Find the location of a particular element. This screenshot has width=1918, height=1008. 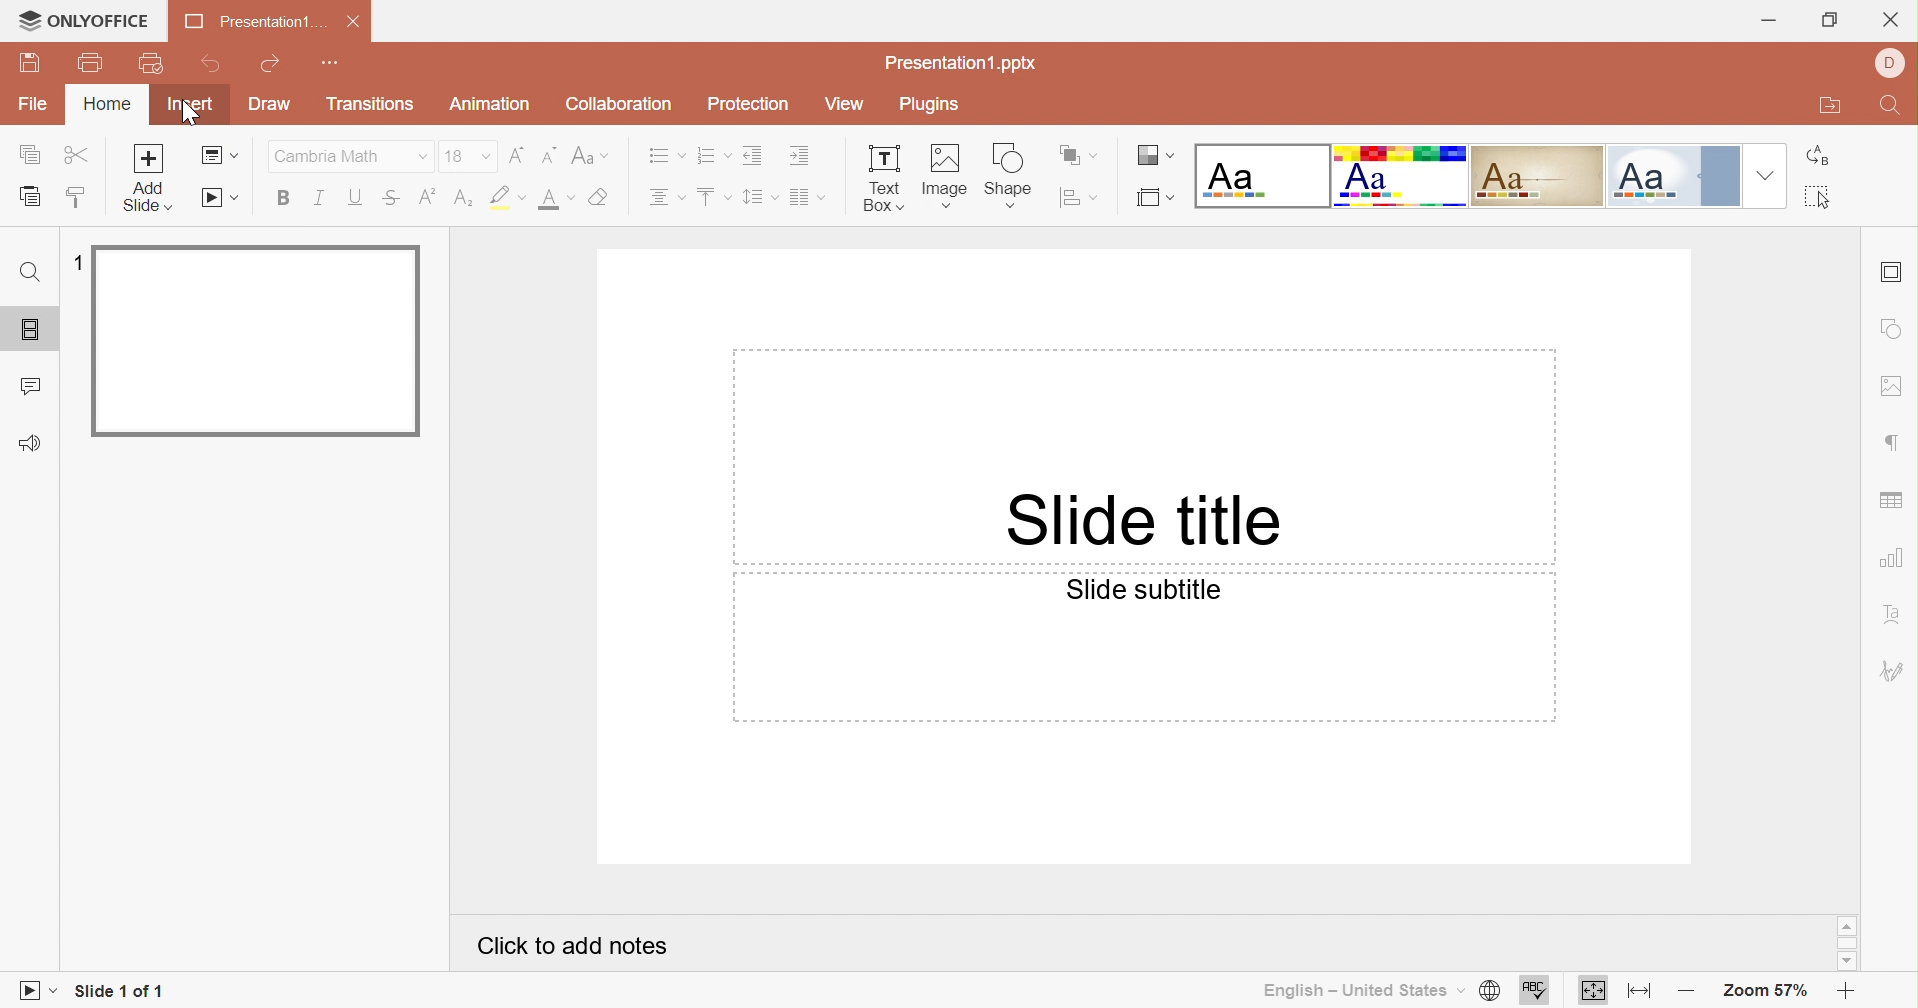

Copy style is located at coordinates (77, 199).